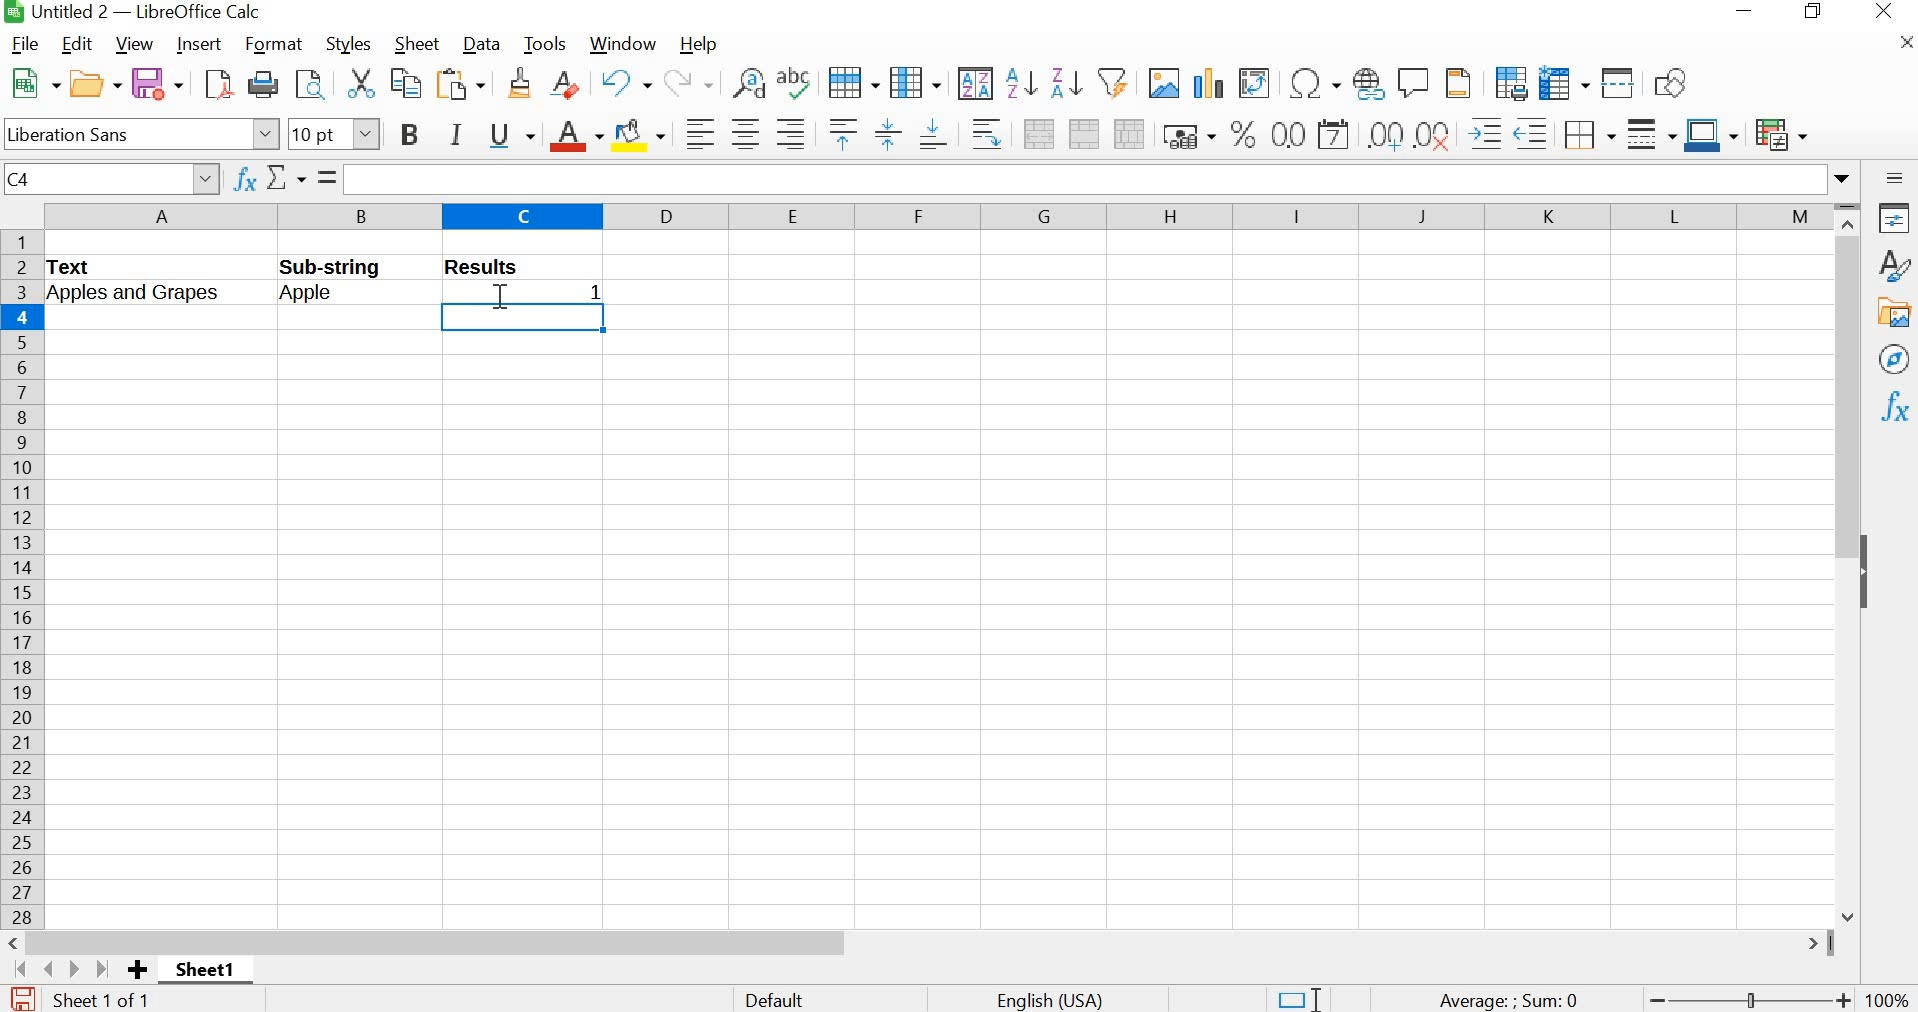 This screenshot has height=1012, width=1918. Describe the element at coordinates (1782, 134) in the screenshot. I see `conditional` at that location.